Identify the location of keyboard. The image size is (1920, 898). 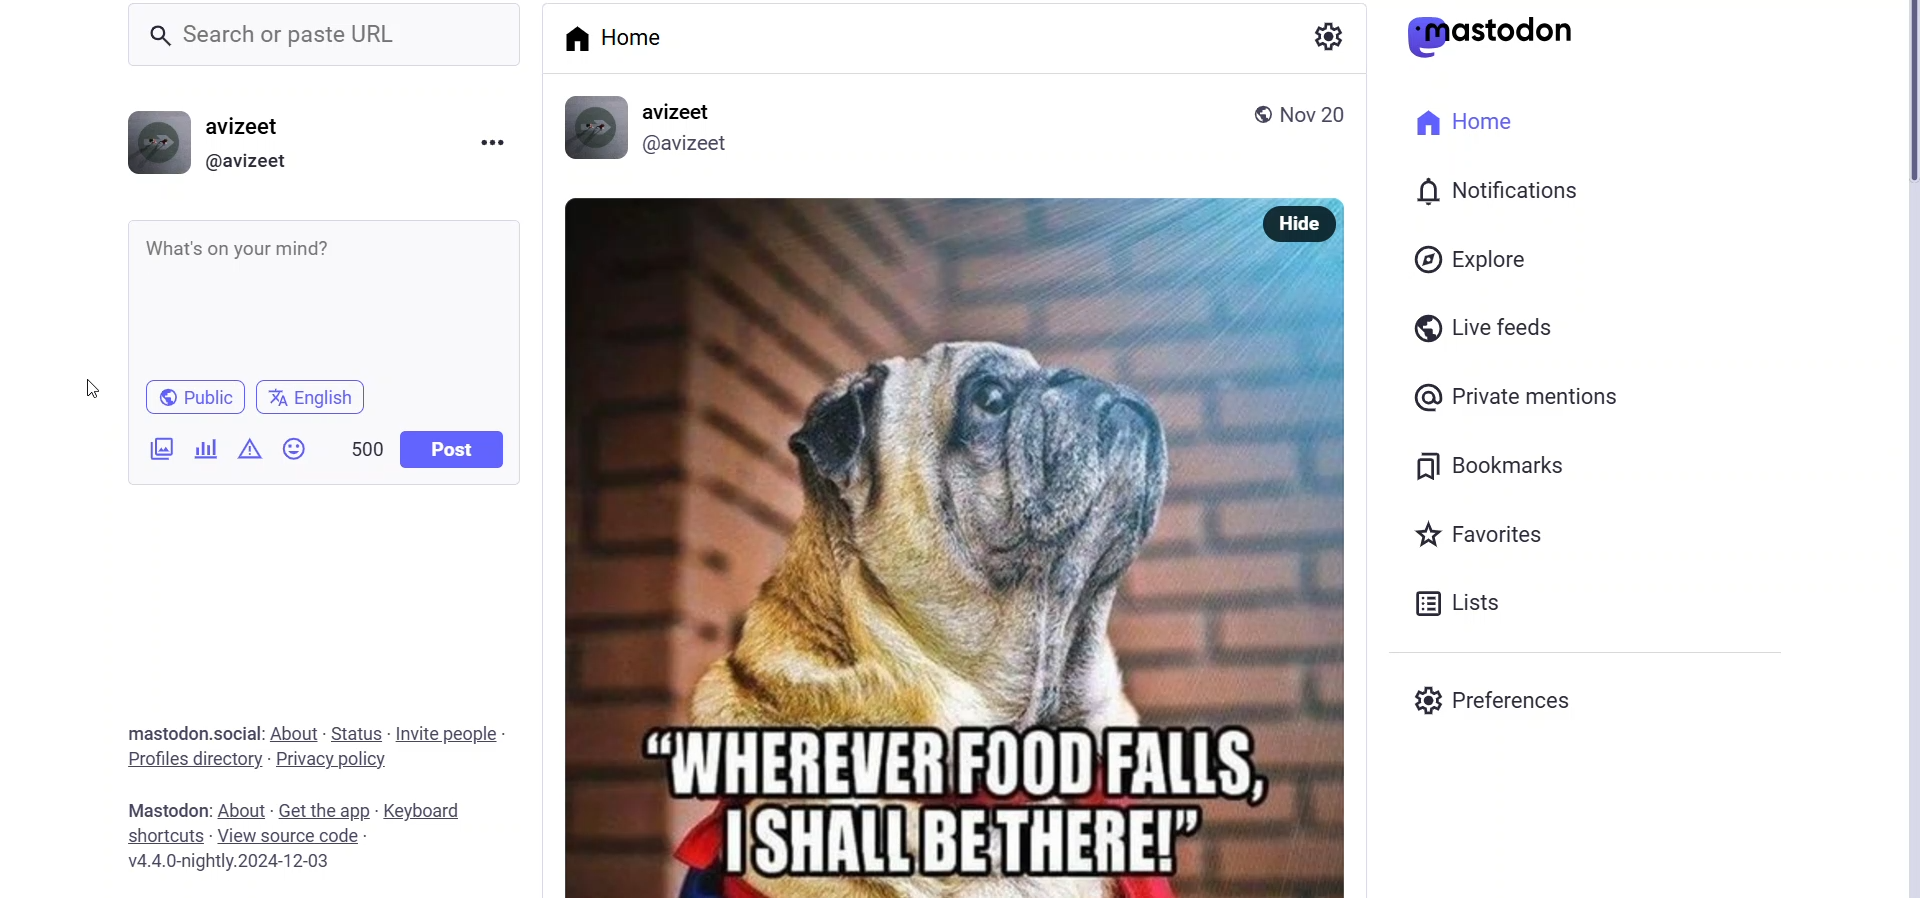
(424, 811).